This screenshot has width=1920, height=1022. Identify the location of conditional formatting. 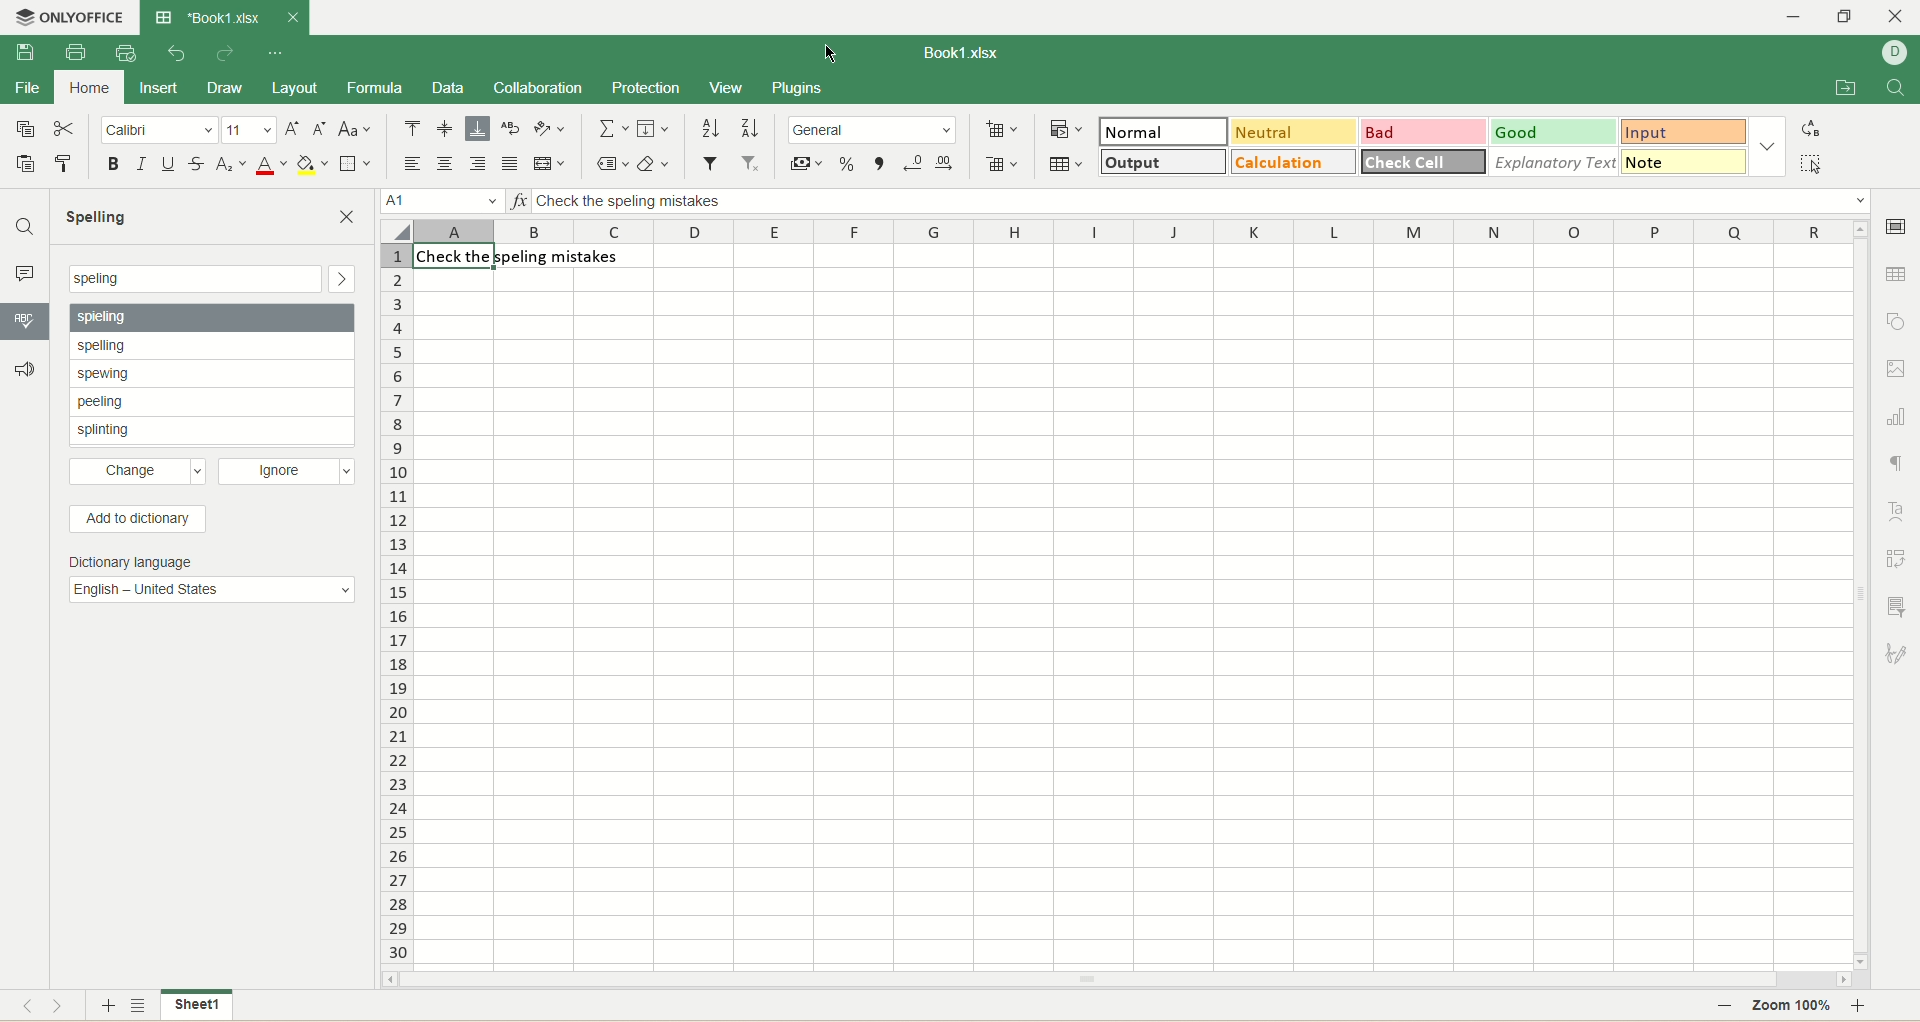
(1067, 129).